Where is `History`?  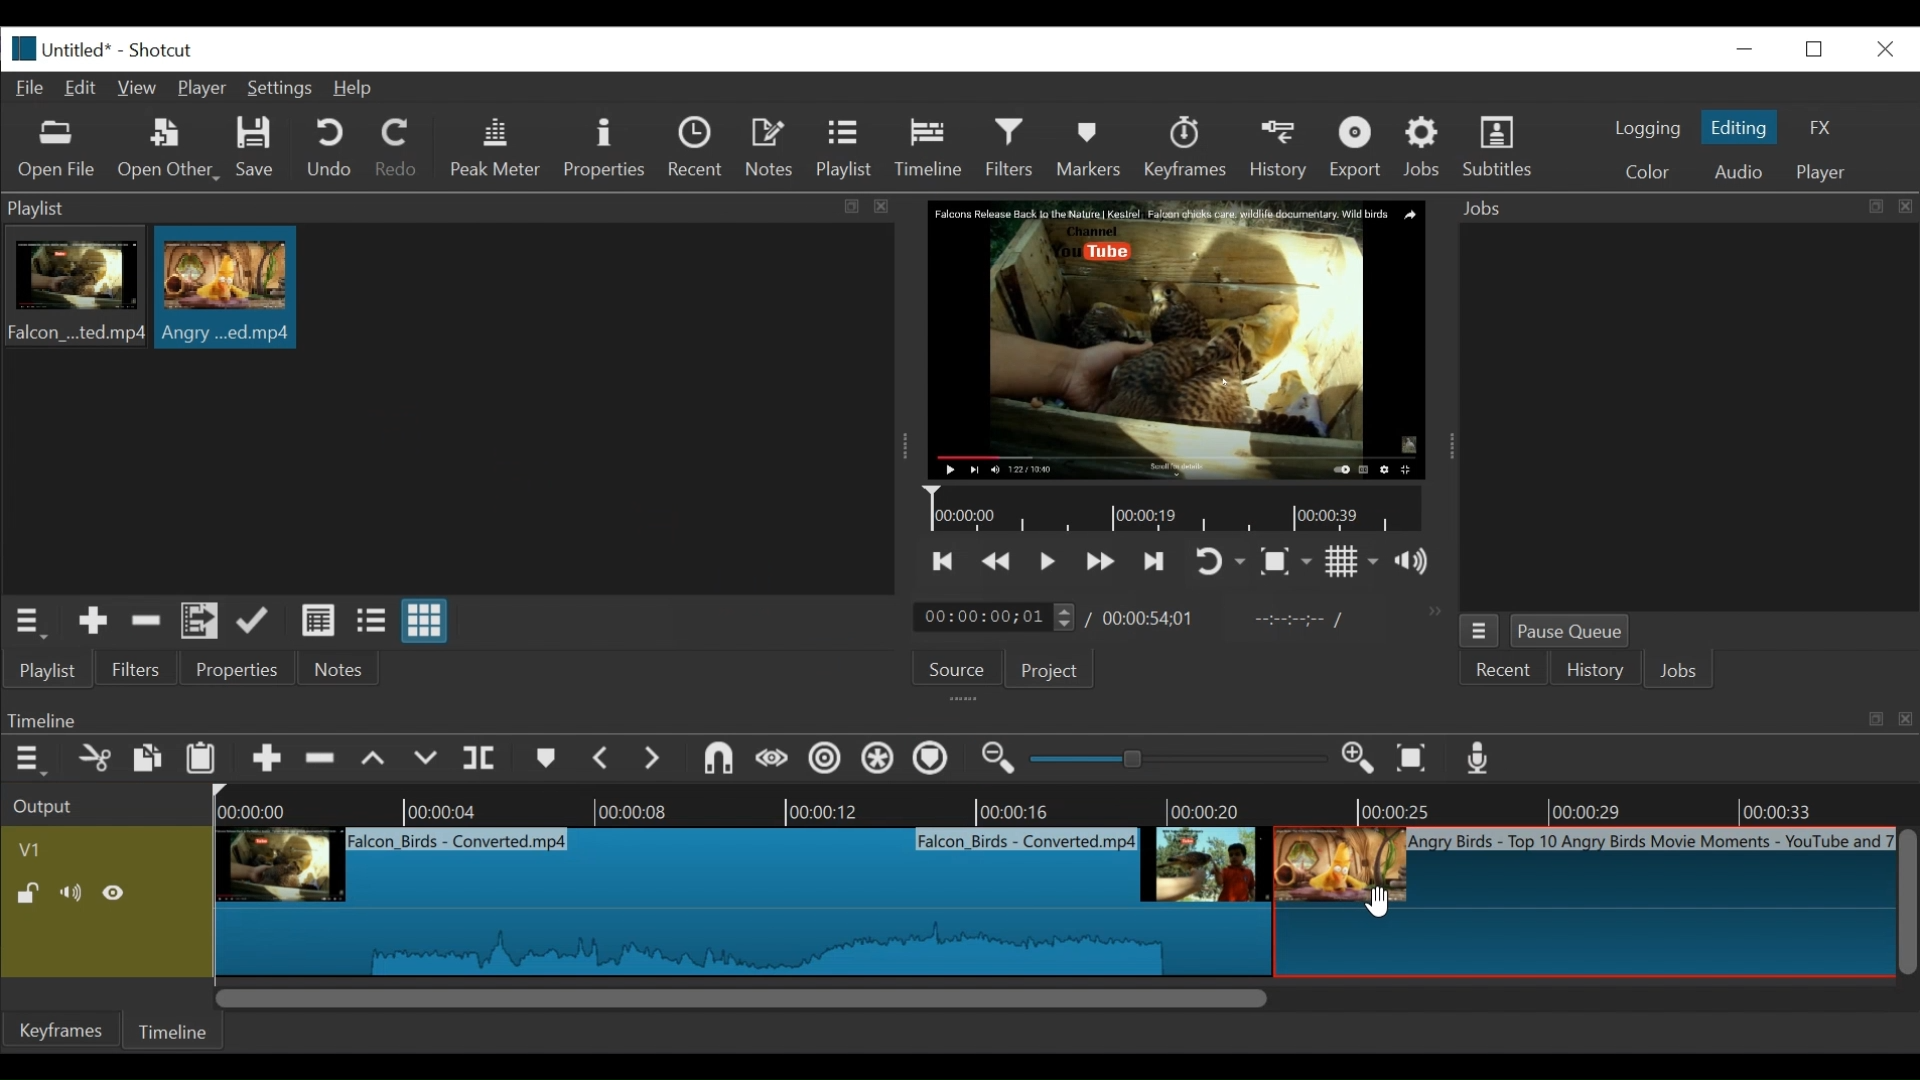
History is located at coordinates (1595, 673).